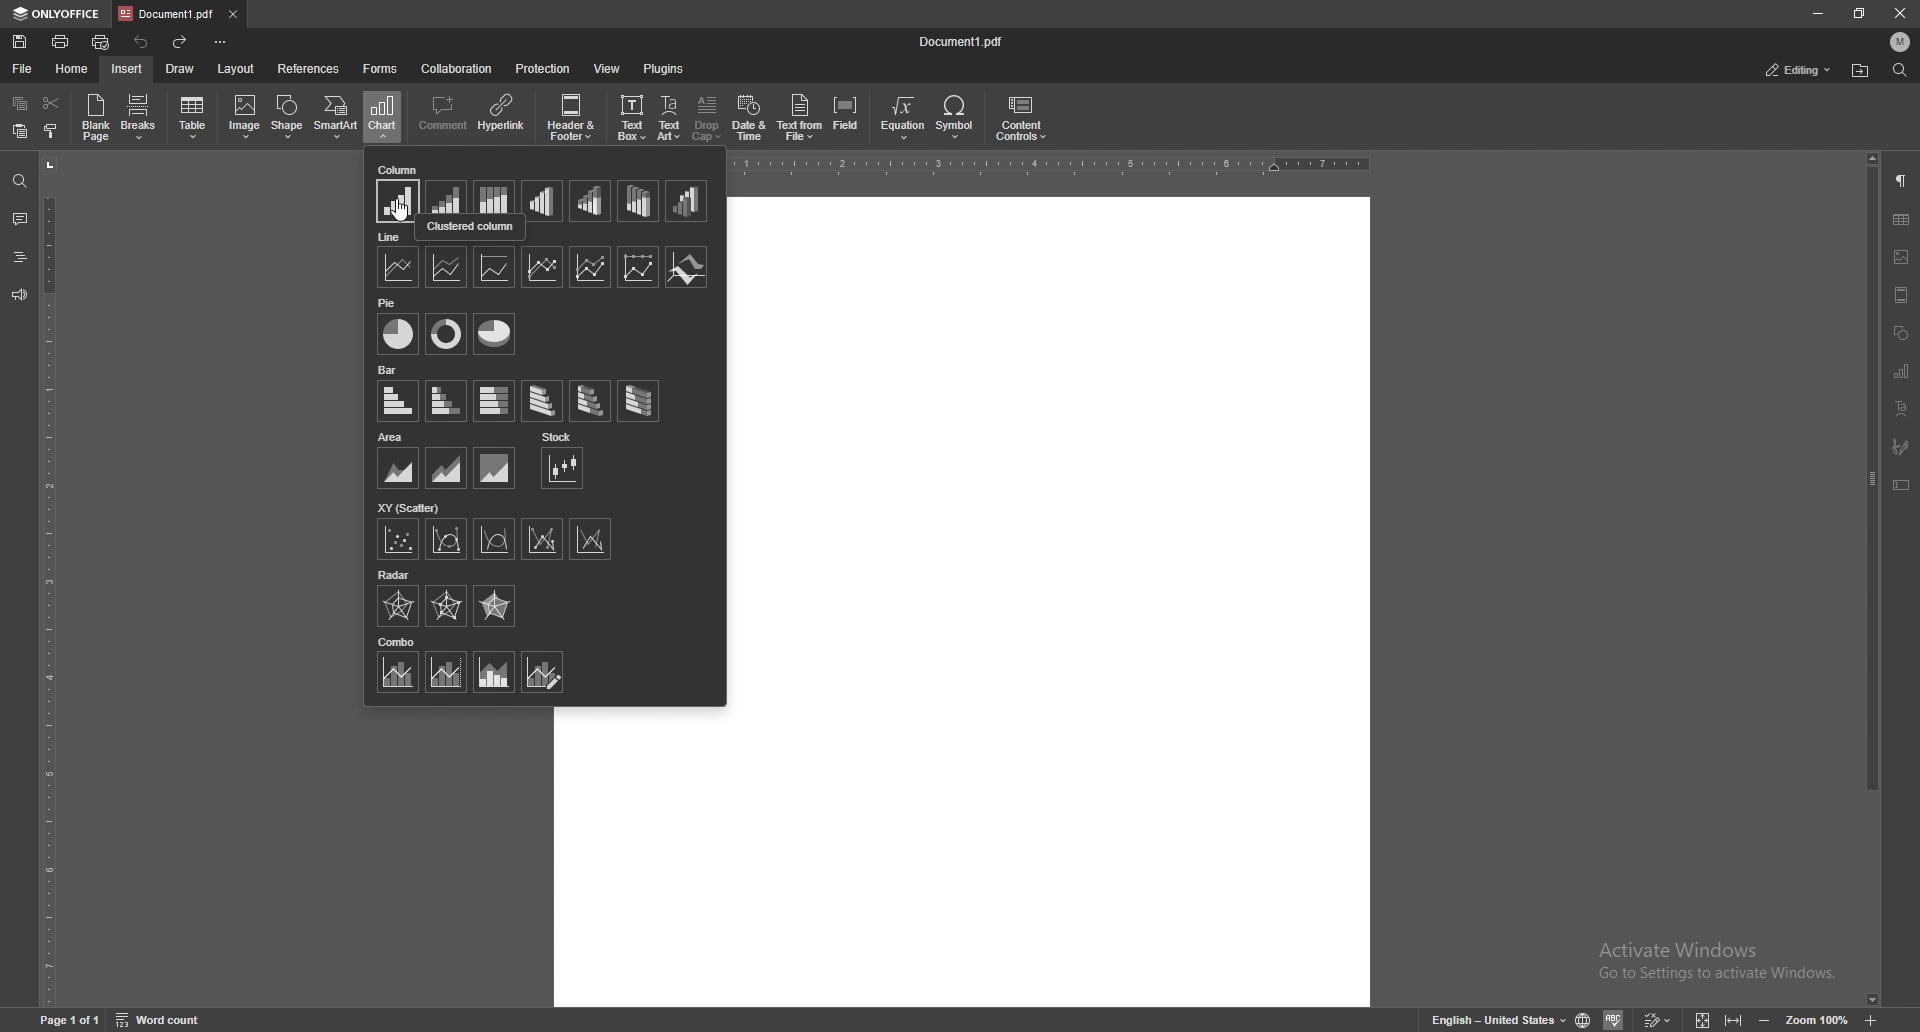 This screenshot has height=1032, width=1920. I want to click on status, so click(1798, 69).